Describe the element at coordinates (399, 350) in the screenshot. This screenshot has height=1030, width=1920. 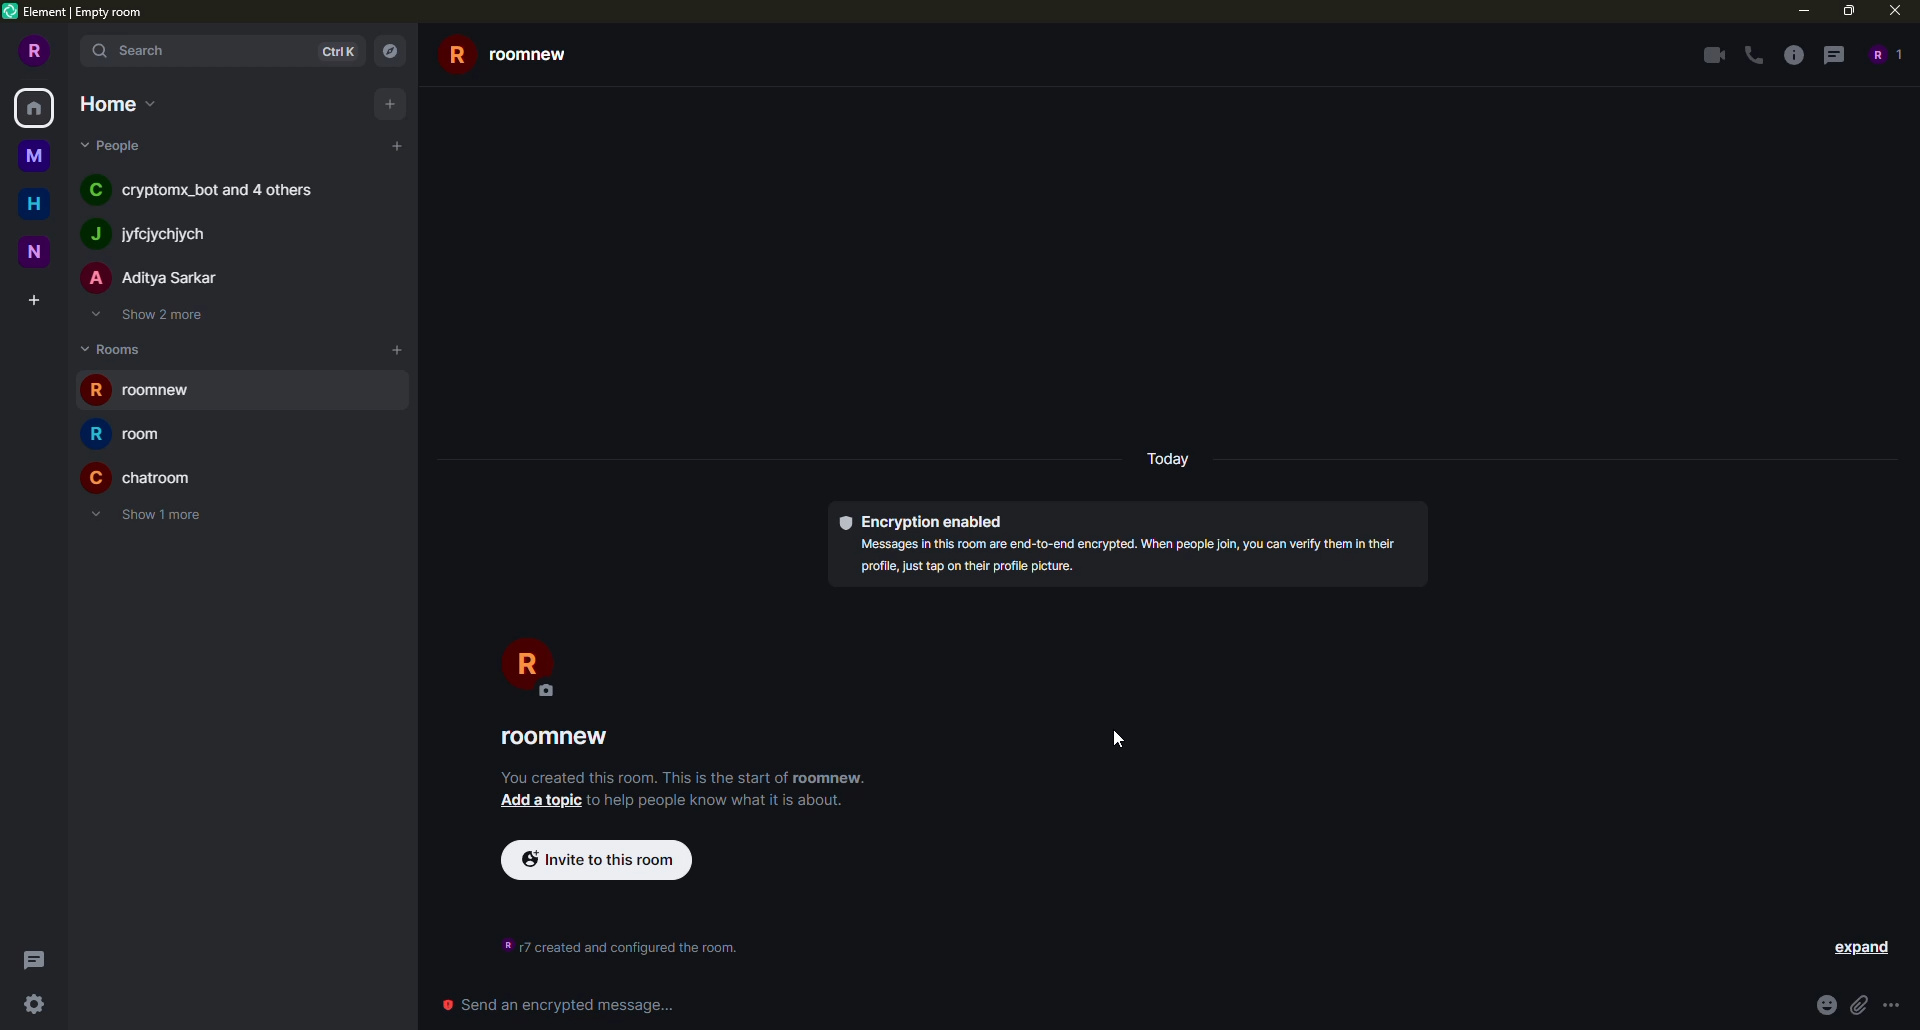
I see `add` at that location.